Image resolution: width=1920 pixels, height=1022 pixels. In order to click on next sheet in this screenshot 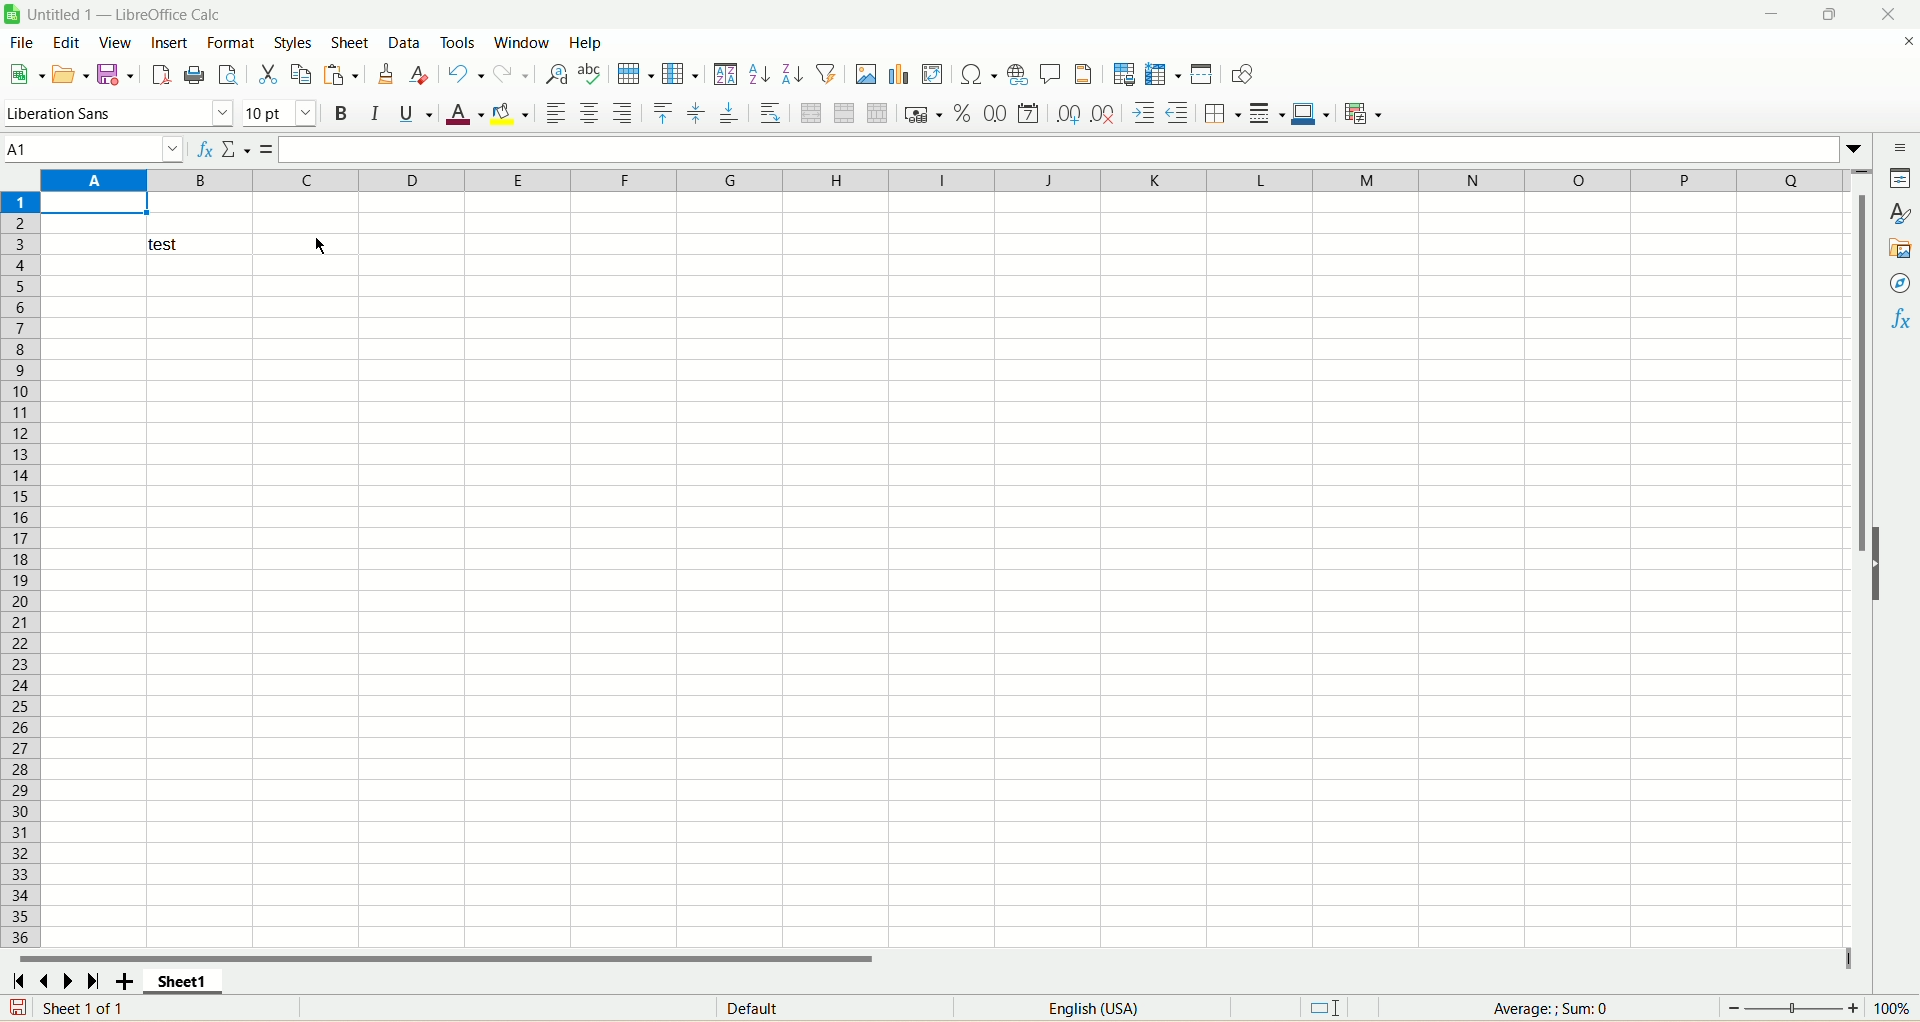, I will do `click(68, 980)`.